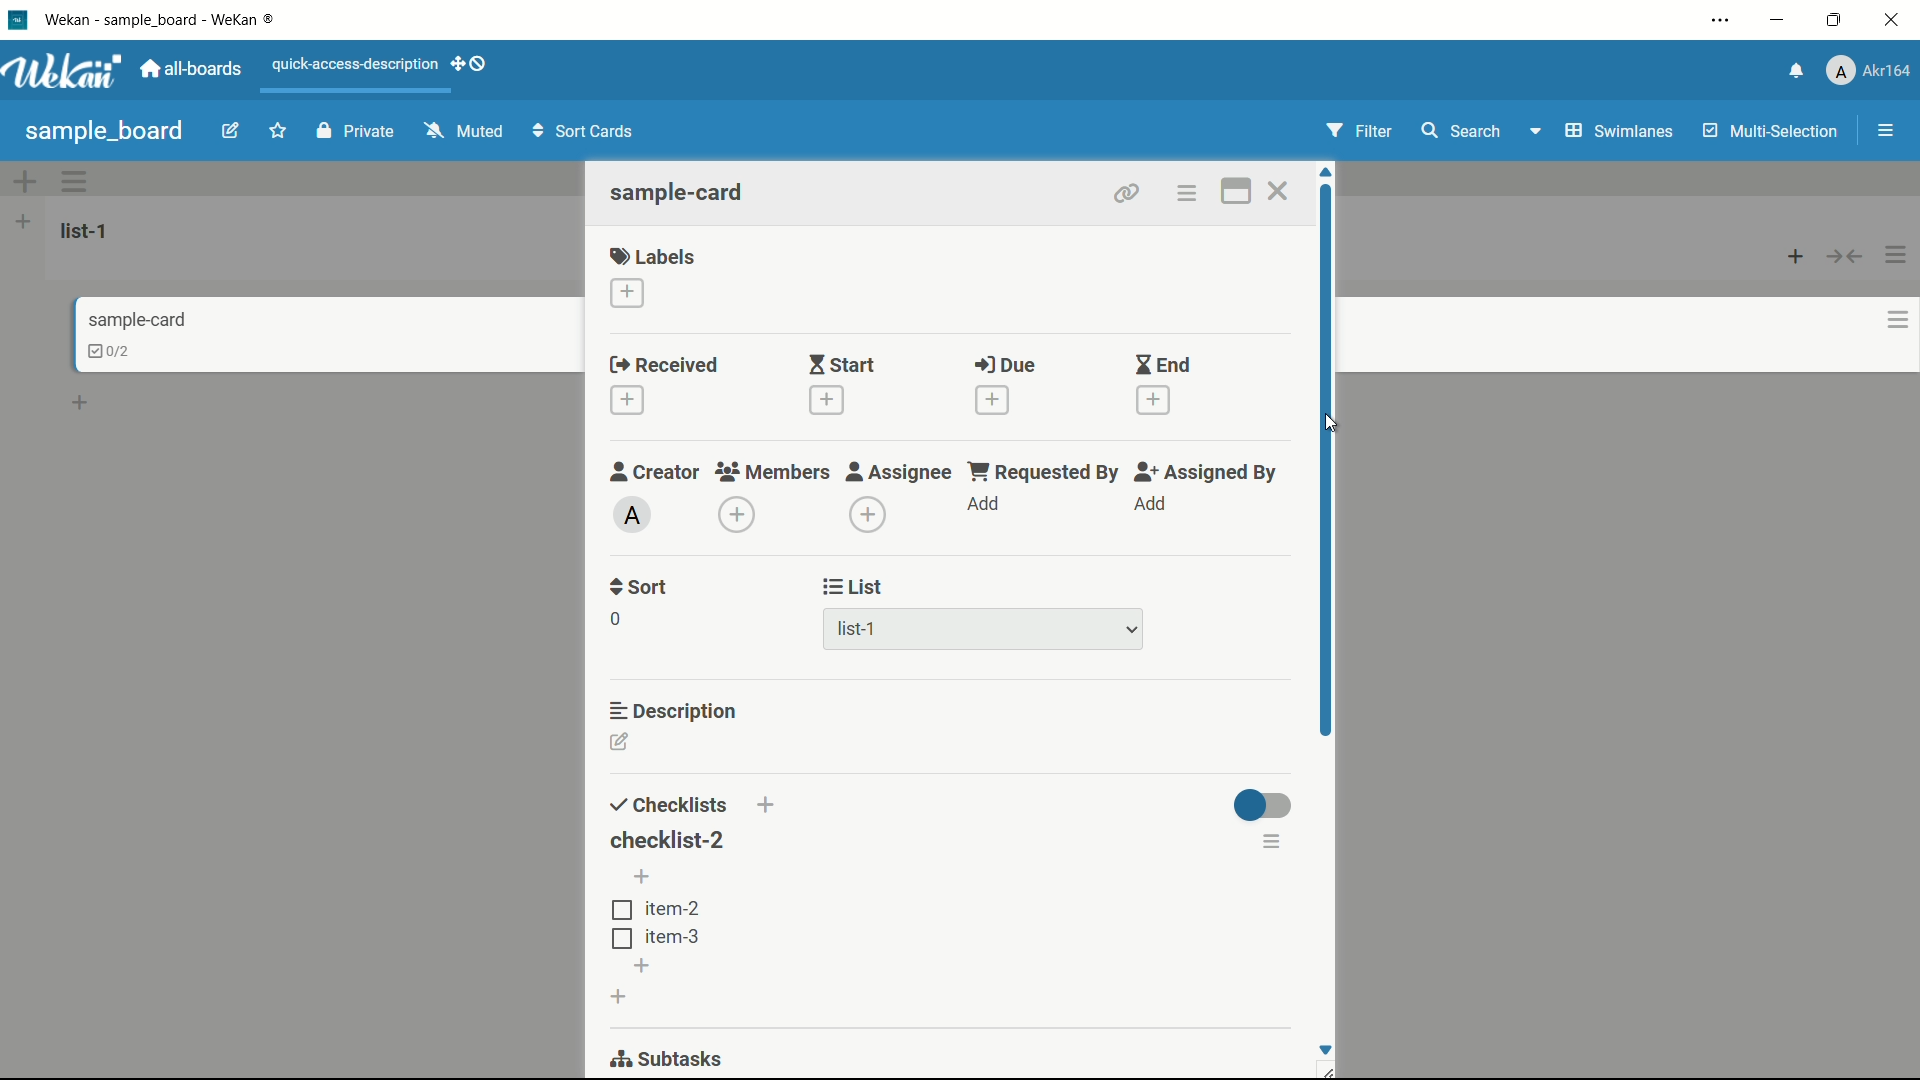  What do you see at coordinates (653, 253) in the screenshot?
I see `labels` at bounding box center [653, 253].